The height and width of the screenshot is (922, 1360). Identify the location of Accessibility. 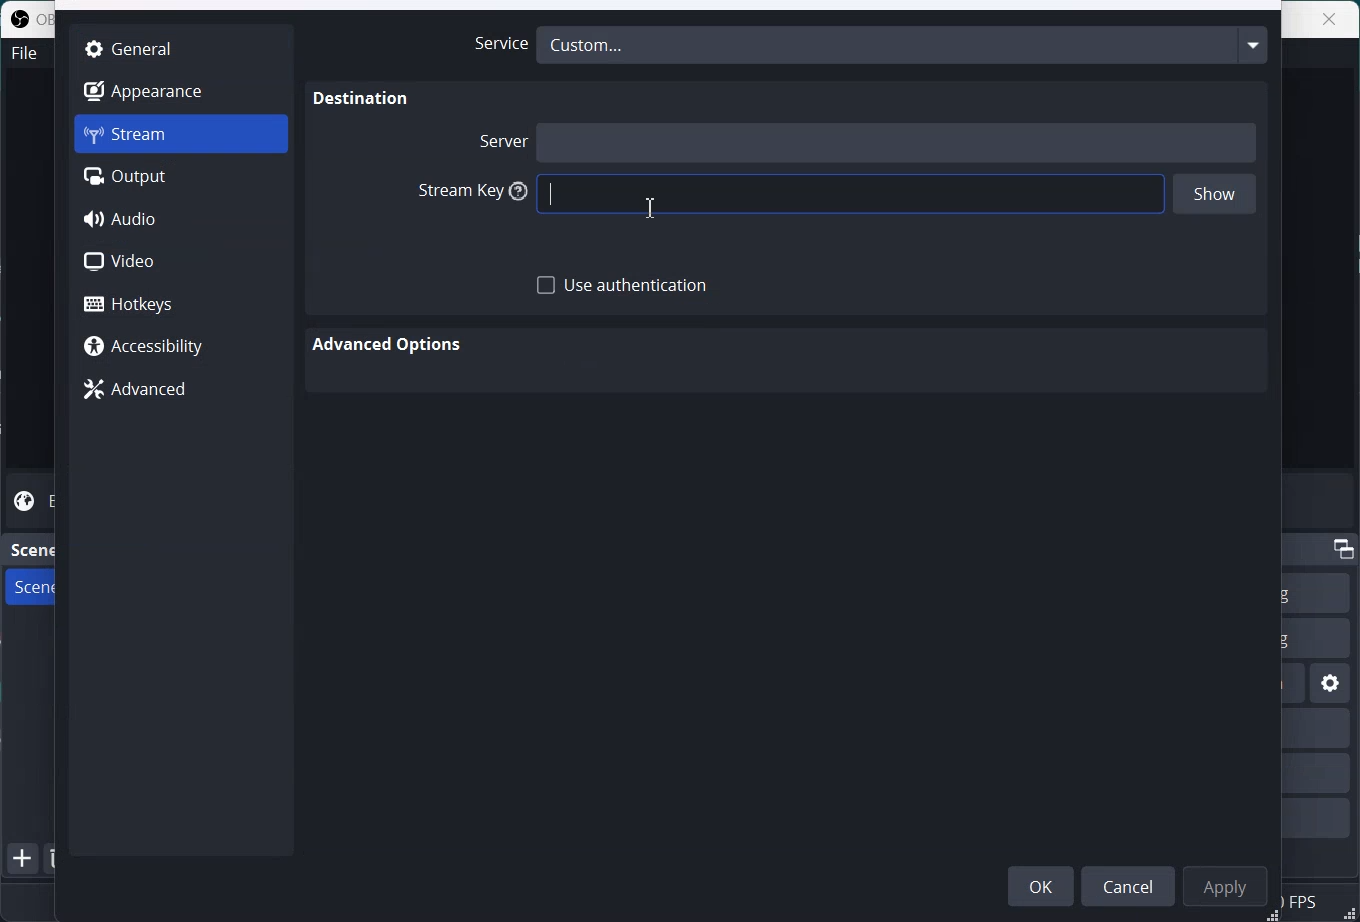
(180, 348).